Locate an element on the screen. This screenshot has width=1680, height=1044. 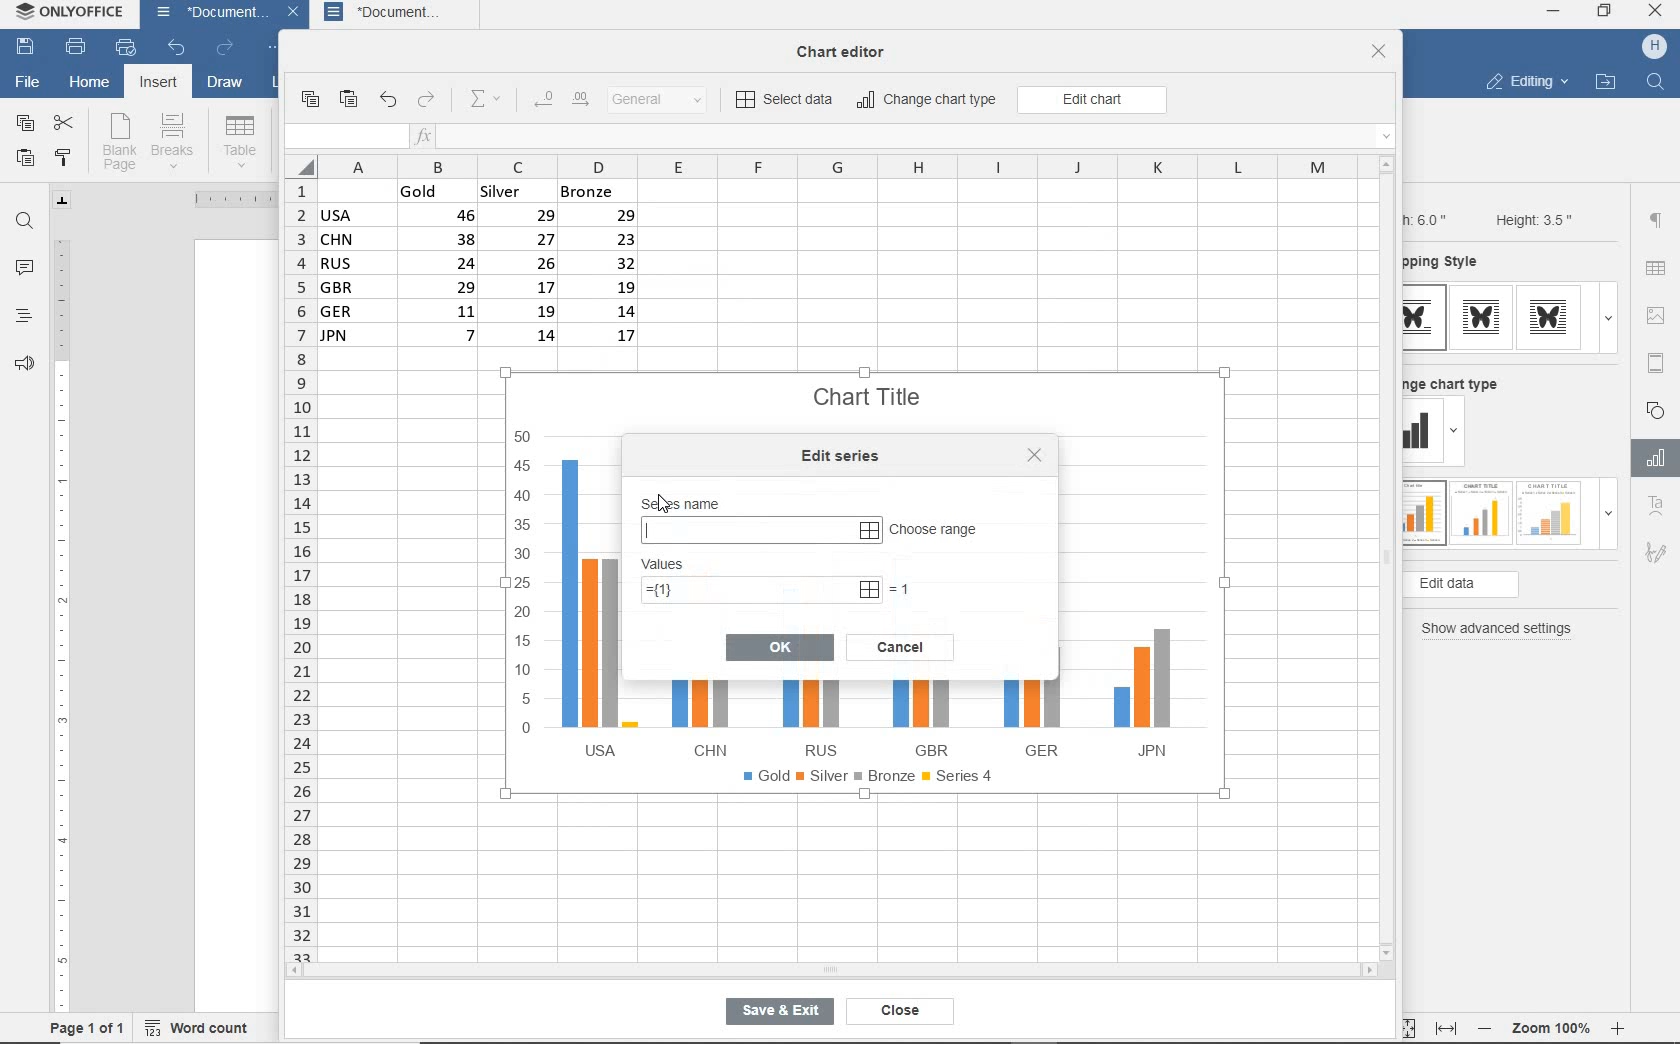
editing is located at coordinates (1526, 84).